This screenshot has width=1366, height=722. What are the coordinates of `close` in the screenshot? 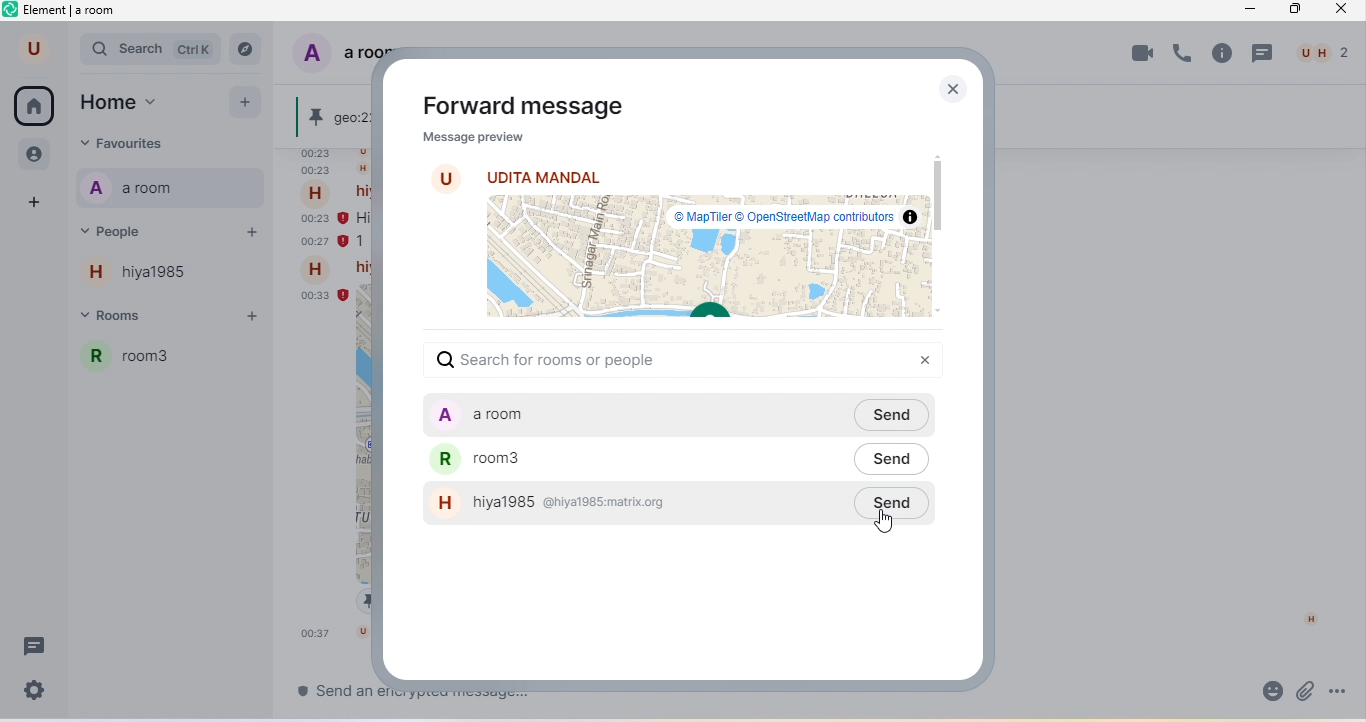 It's located at (950, 89).